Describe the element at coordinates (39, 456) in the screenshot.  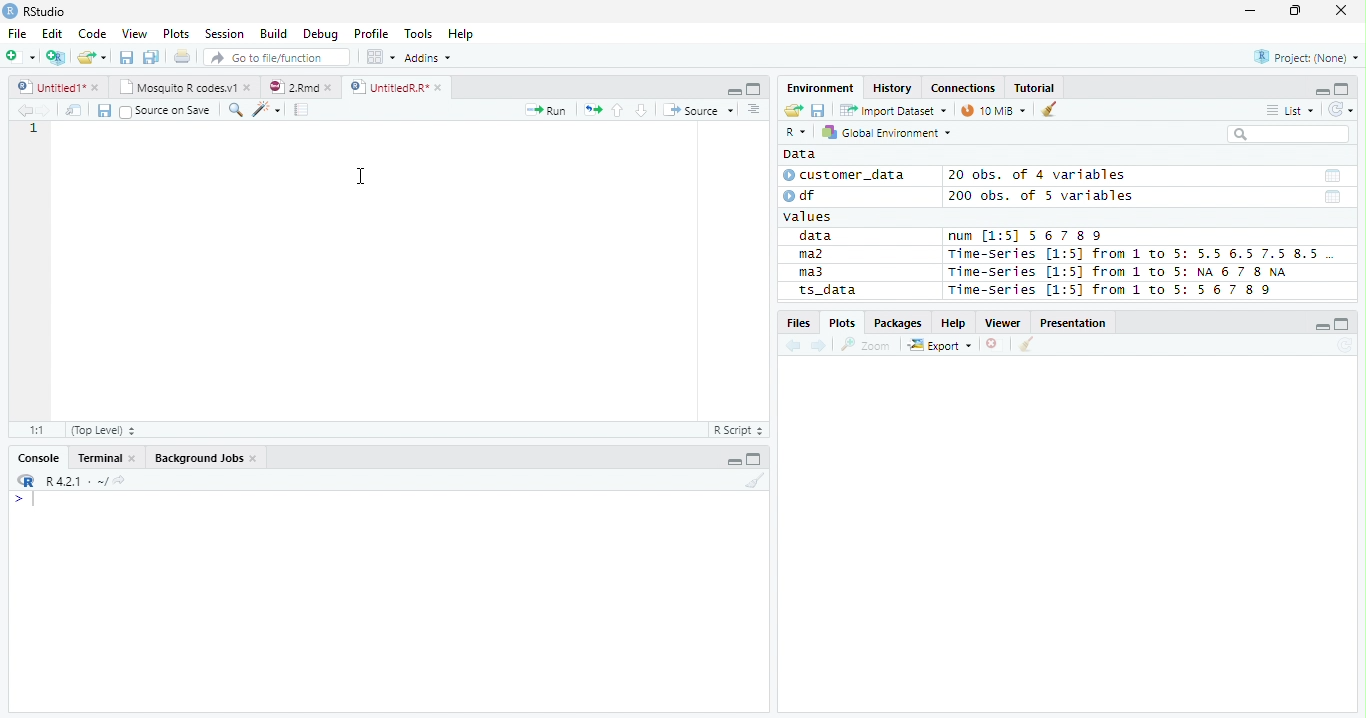
I see `Console` at that location.